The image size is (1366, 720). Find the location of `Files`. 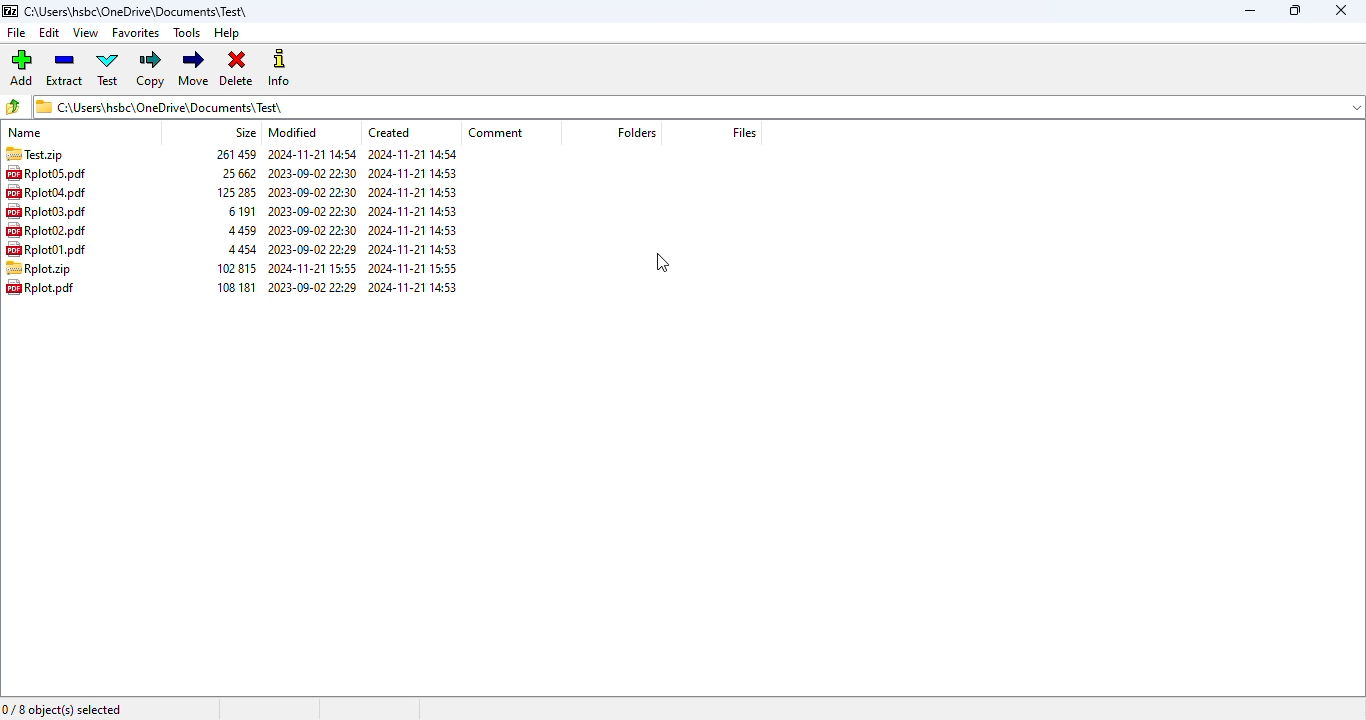

Files is located at coordinates (745, 133).